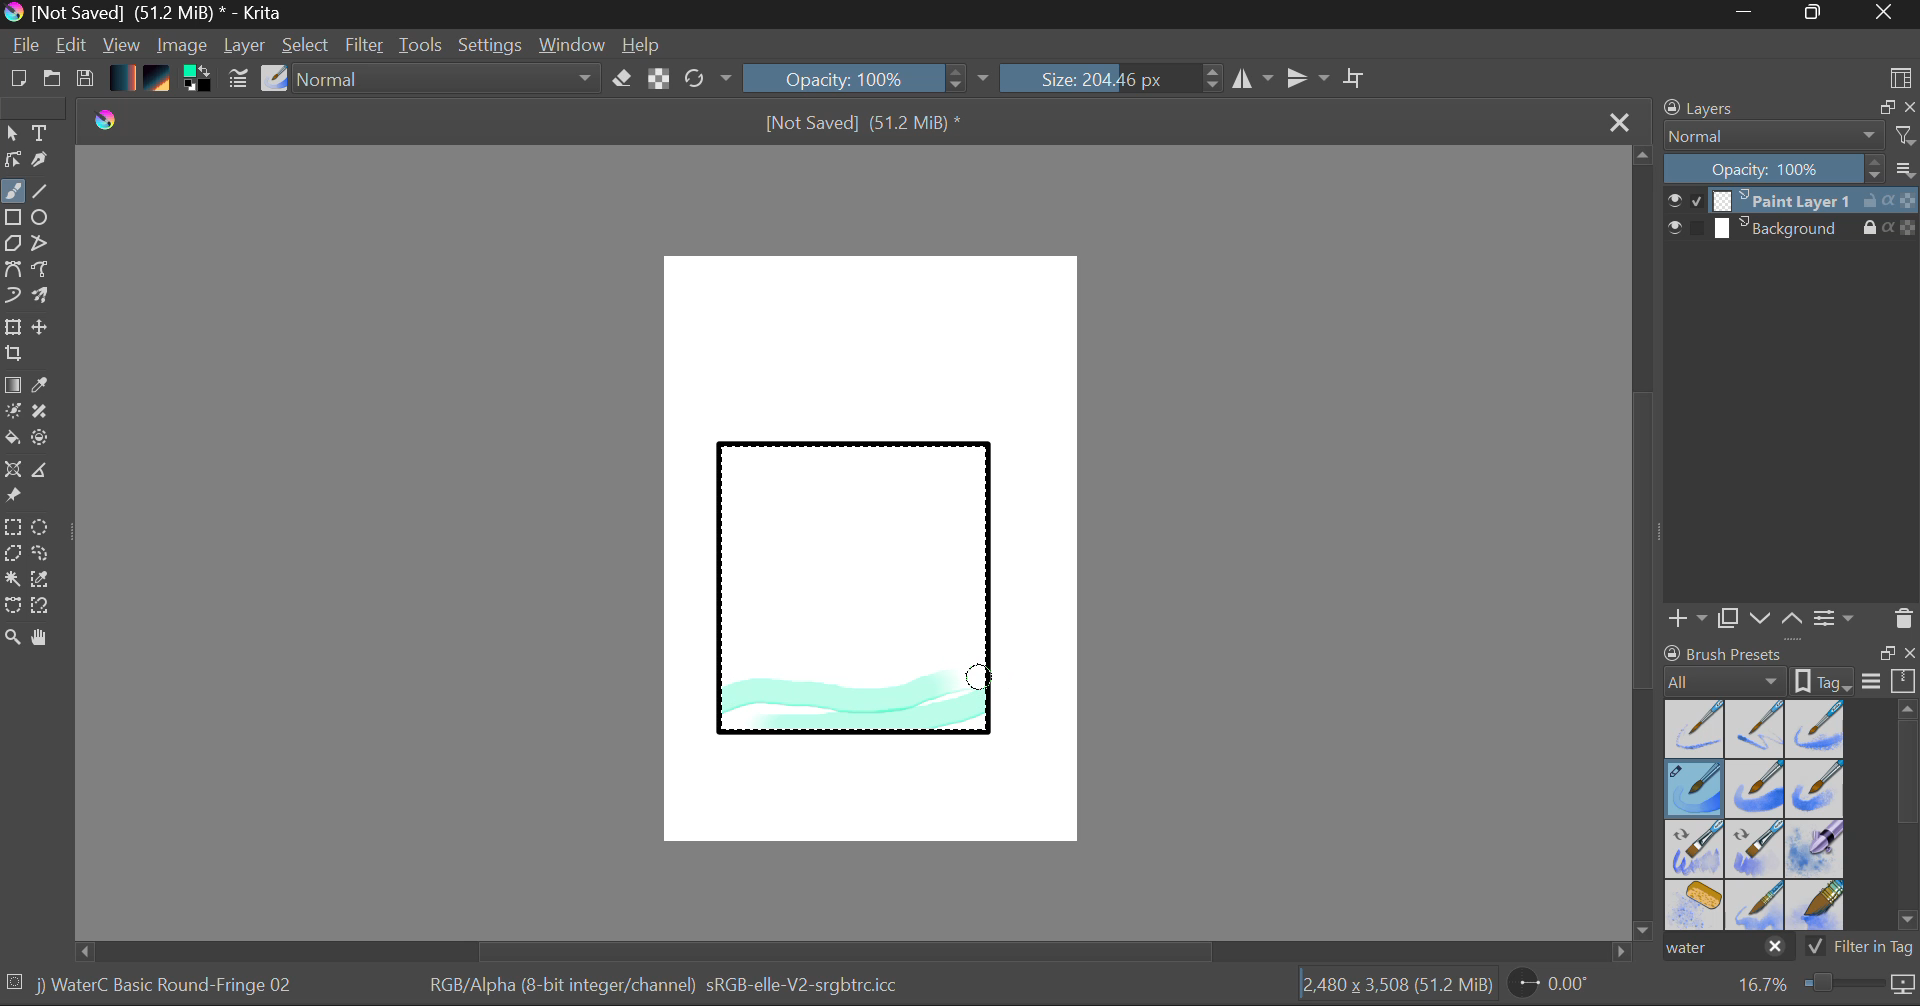 This screenshot has width=1920, height=1006. Describe the element at coordinates (864, 125) in the screenshot. I see `File Name & Size` at that location.